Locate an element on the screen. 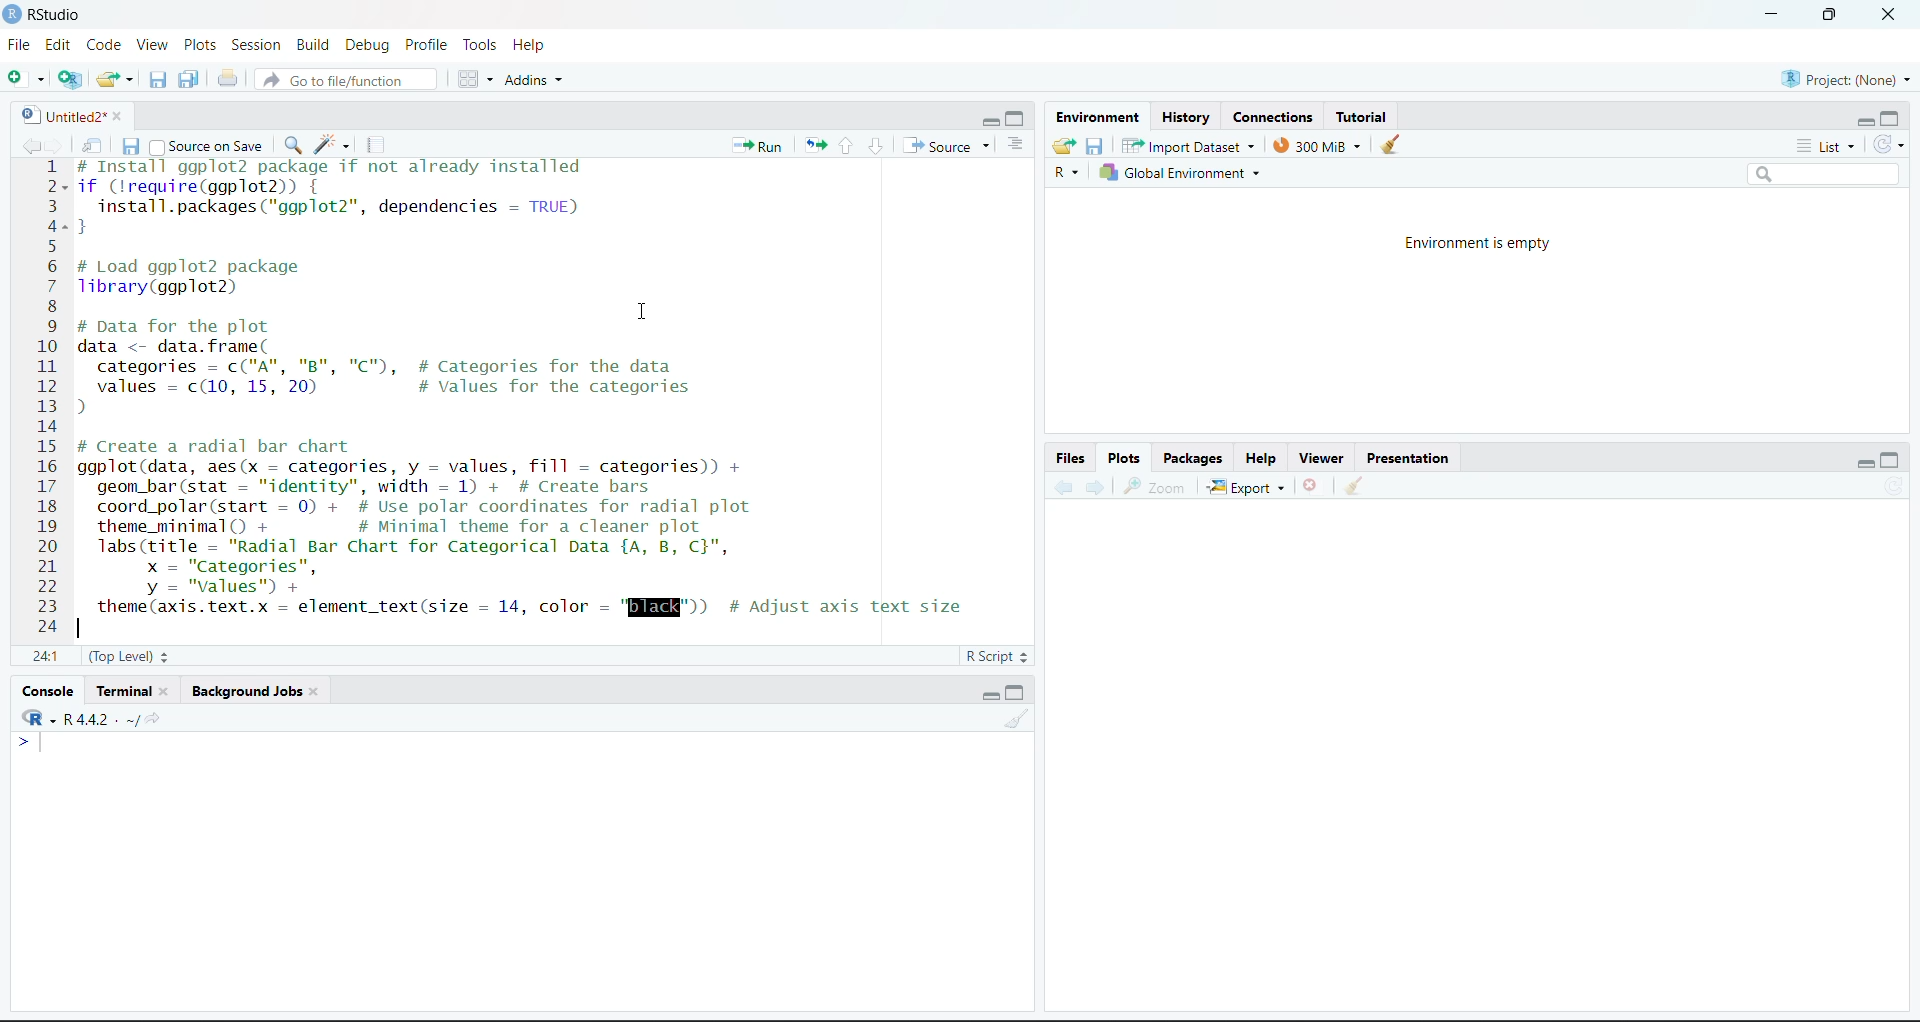  go to next section/chunk is located at coordinates (877, 145).